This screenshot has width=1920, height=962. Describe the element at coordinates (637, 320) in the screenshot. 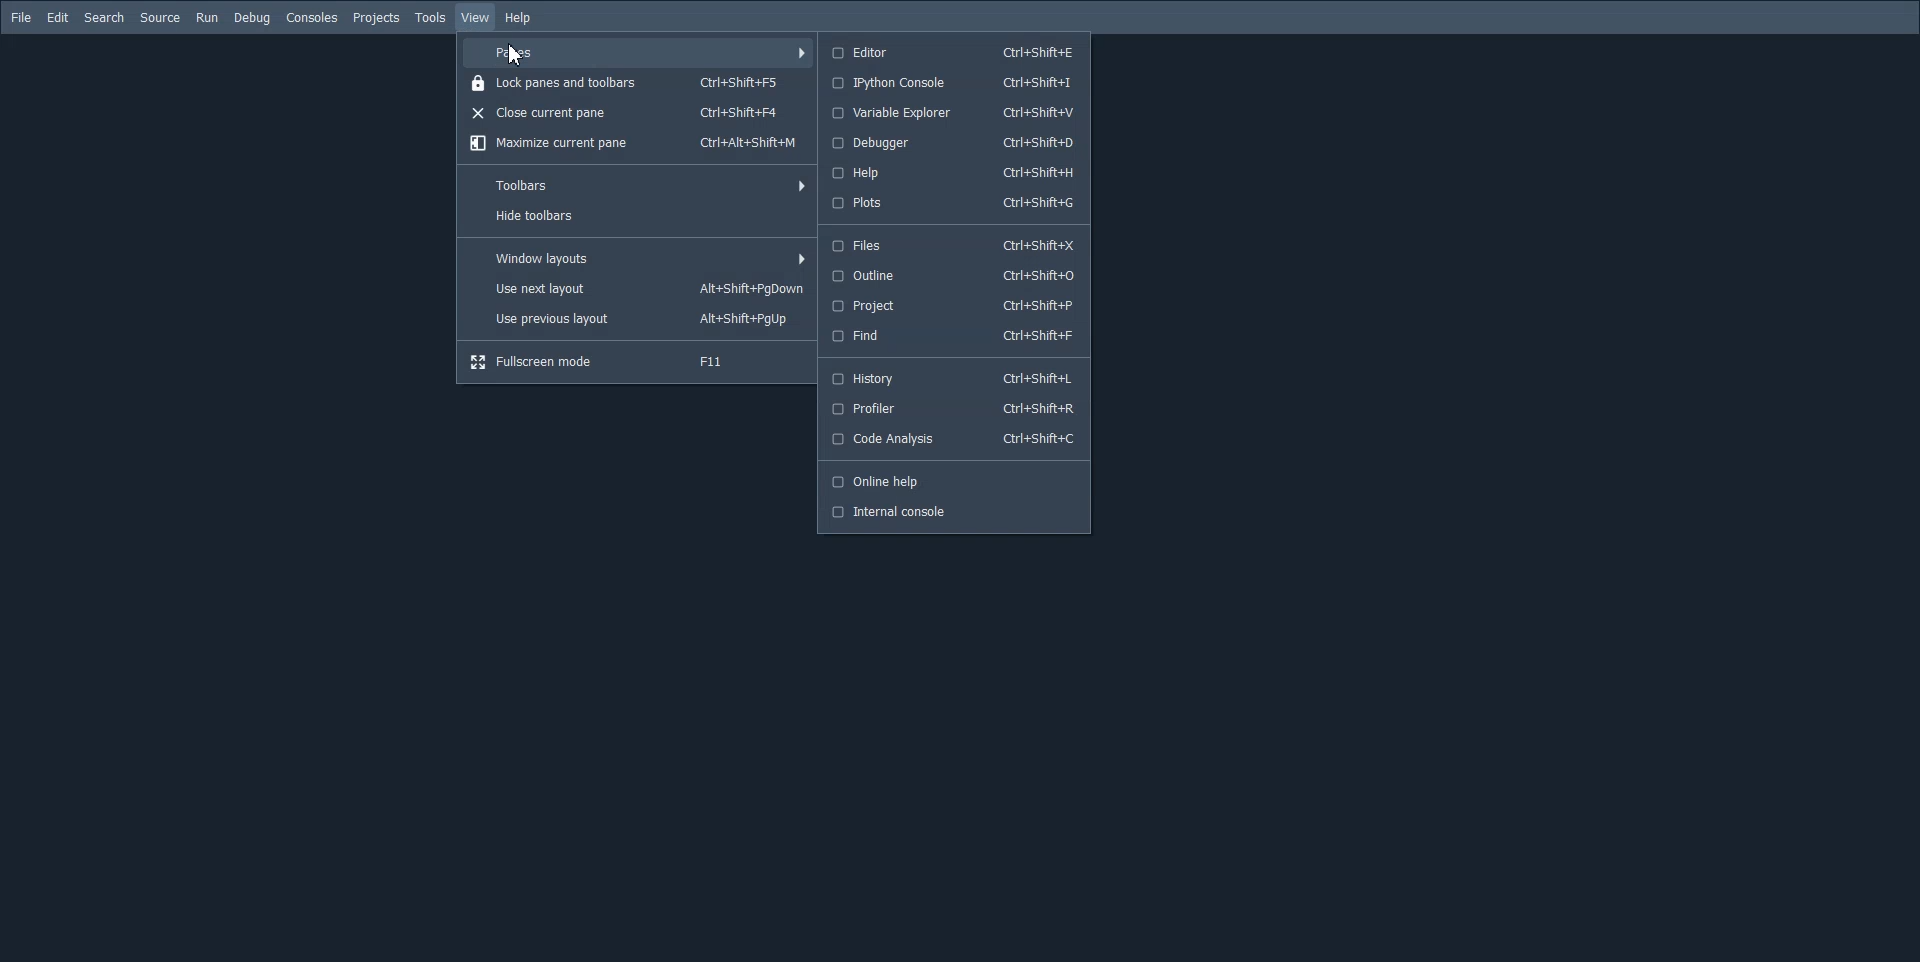

I see `Use previous layout` at that location.